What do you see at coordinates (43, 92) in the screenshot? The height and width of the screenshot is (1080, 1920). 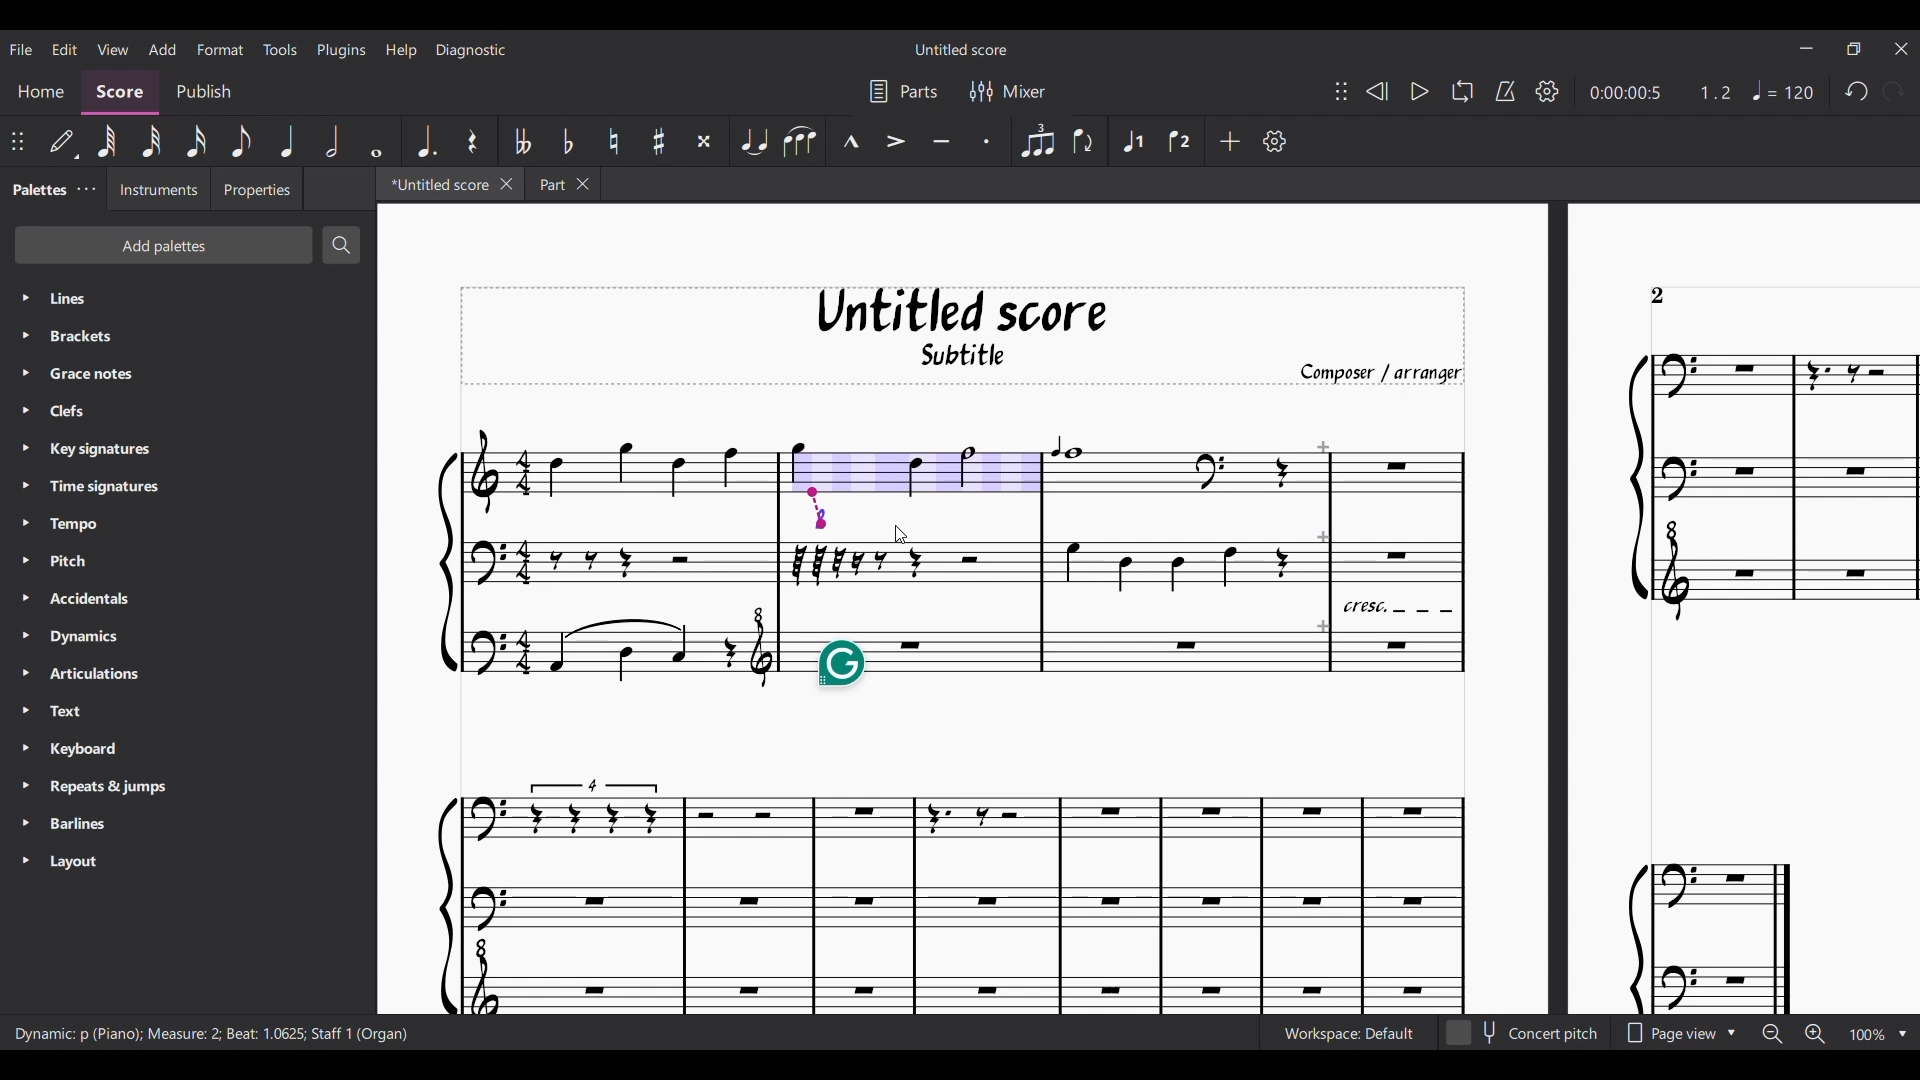 I see `Home section` at bounding box center [43, 92].